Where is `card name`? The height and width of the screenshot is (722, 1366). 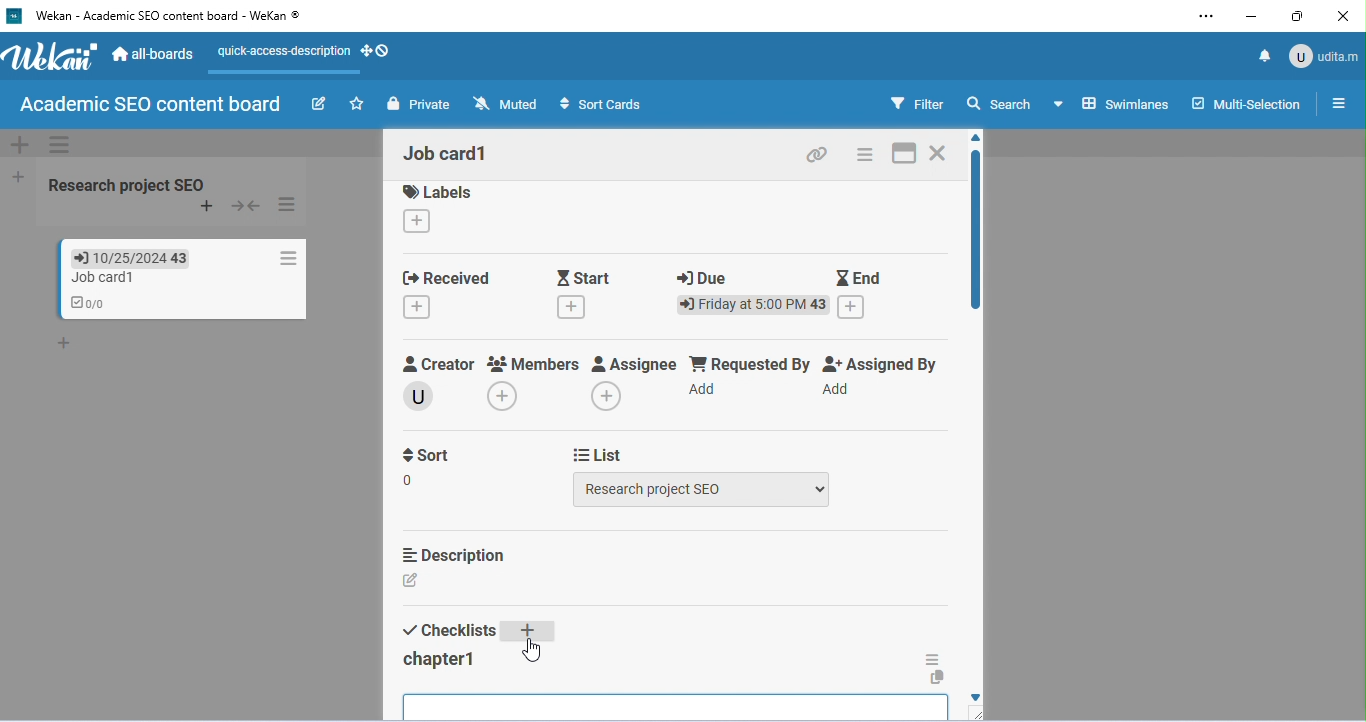
card name is located at coordinates (450, 154).